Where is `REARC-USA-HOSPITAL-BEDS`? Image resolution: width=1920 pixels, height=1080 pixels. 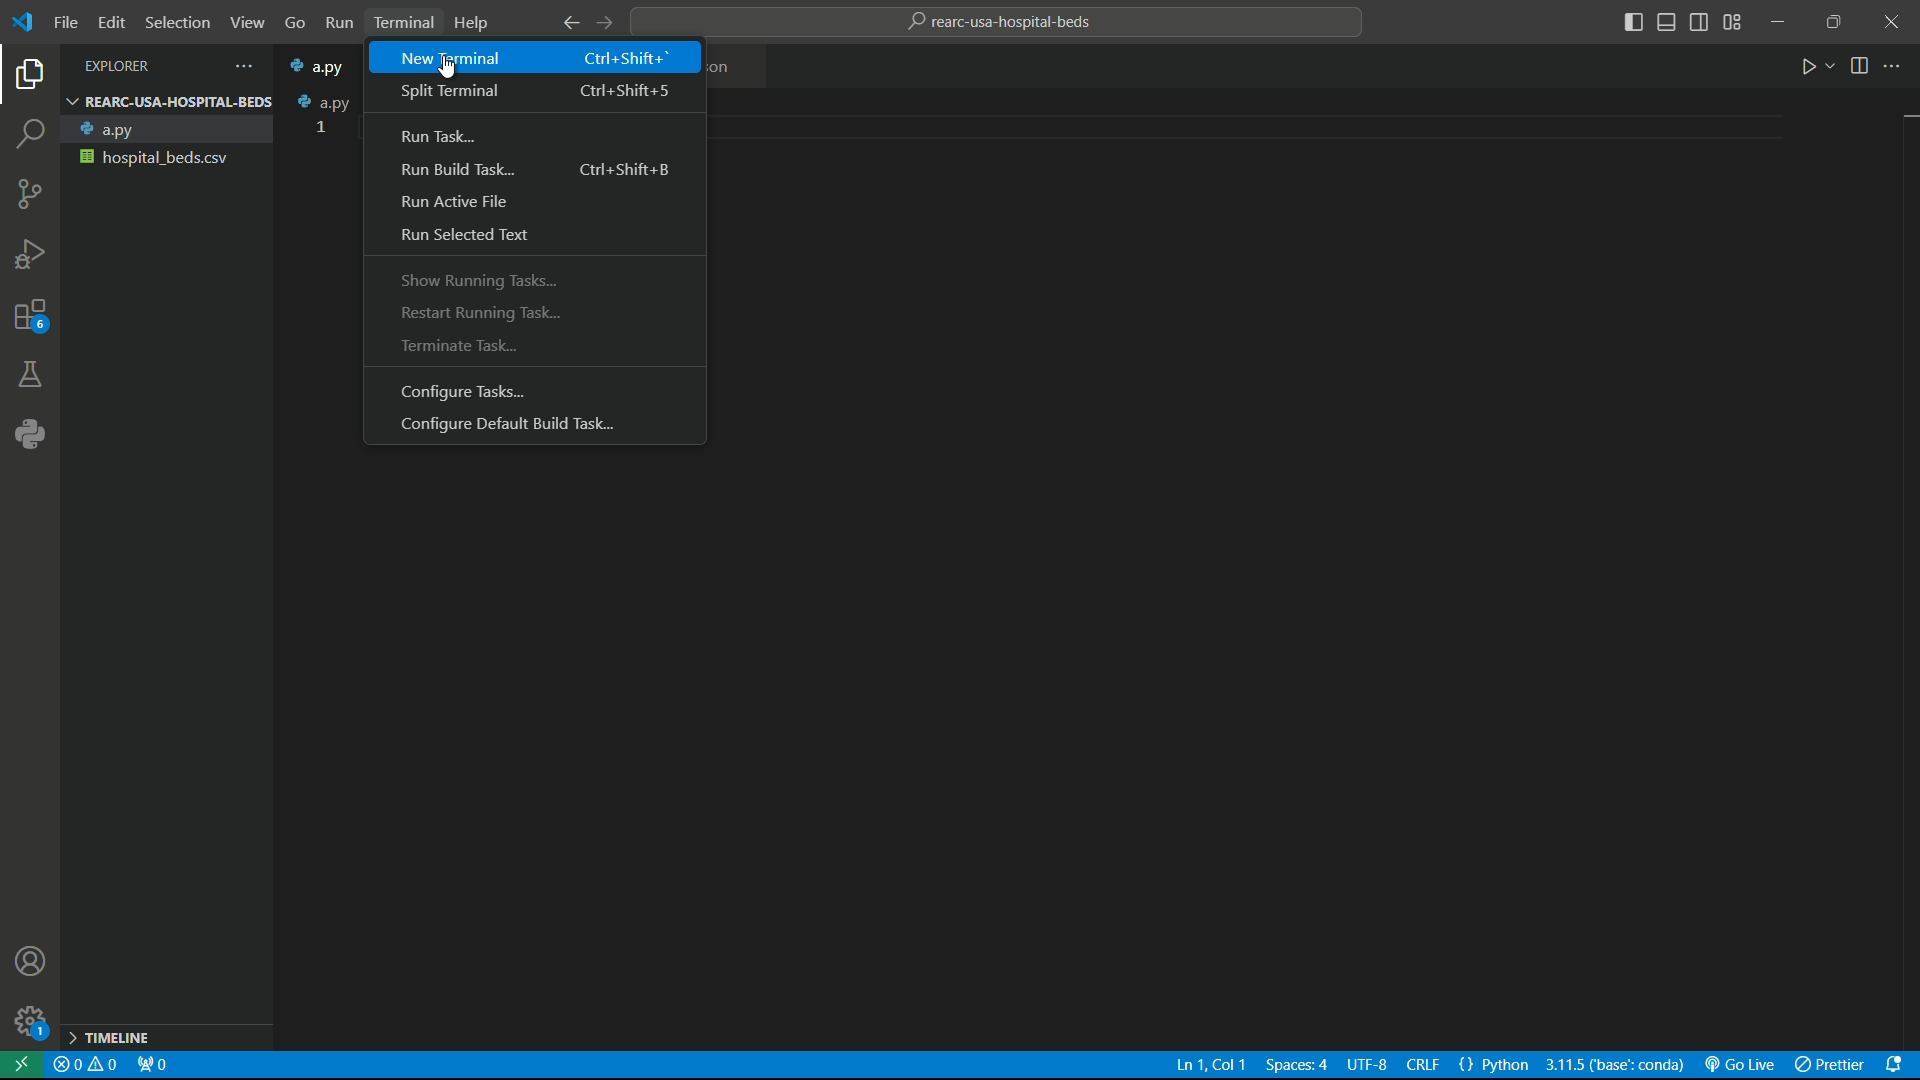
REARC-USA-HOSPITAL-BEDS is located at coordinates (168, 101).